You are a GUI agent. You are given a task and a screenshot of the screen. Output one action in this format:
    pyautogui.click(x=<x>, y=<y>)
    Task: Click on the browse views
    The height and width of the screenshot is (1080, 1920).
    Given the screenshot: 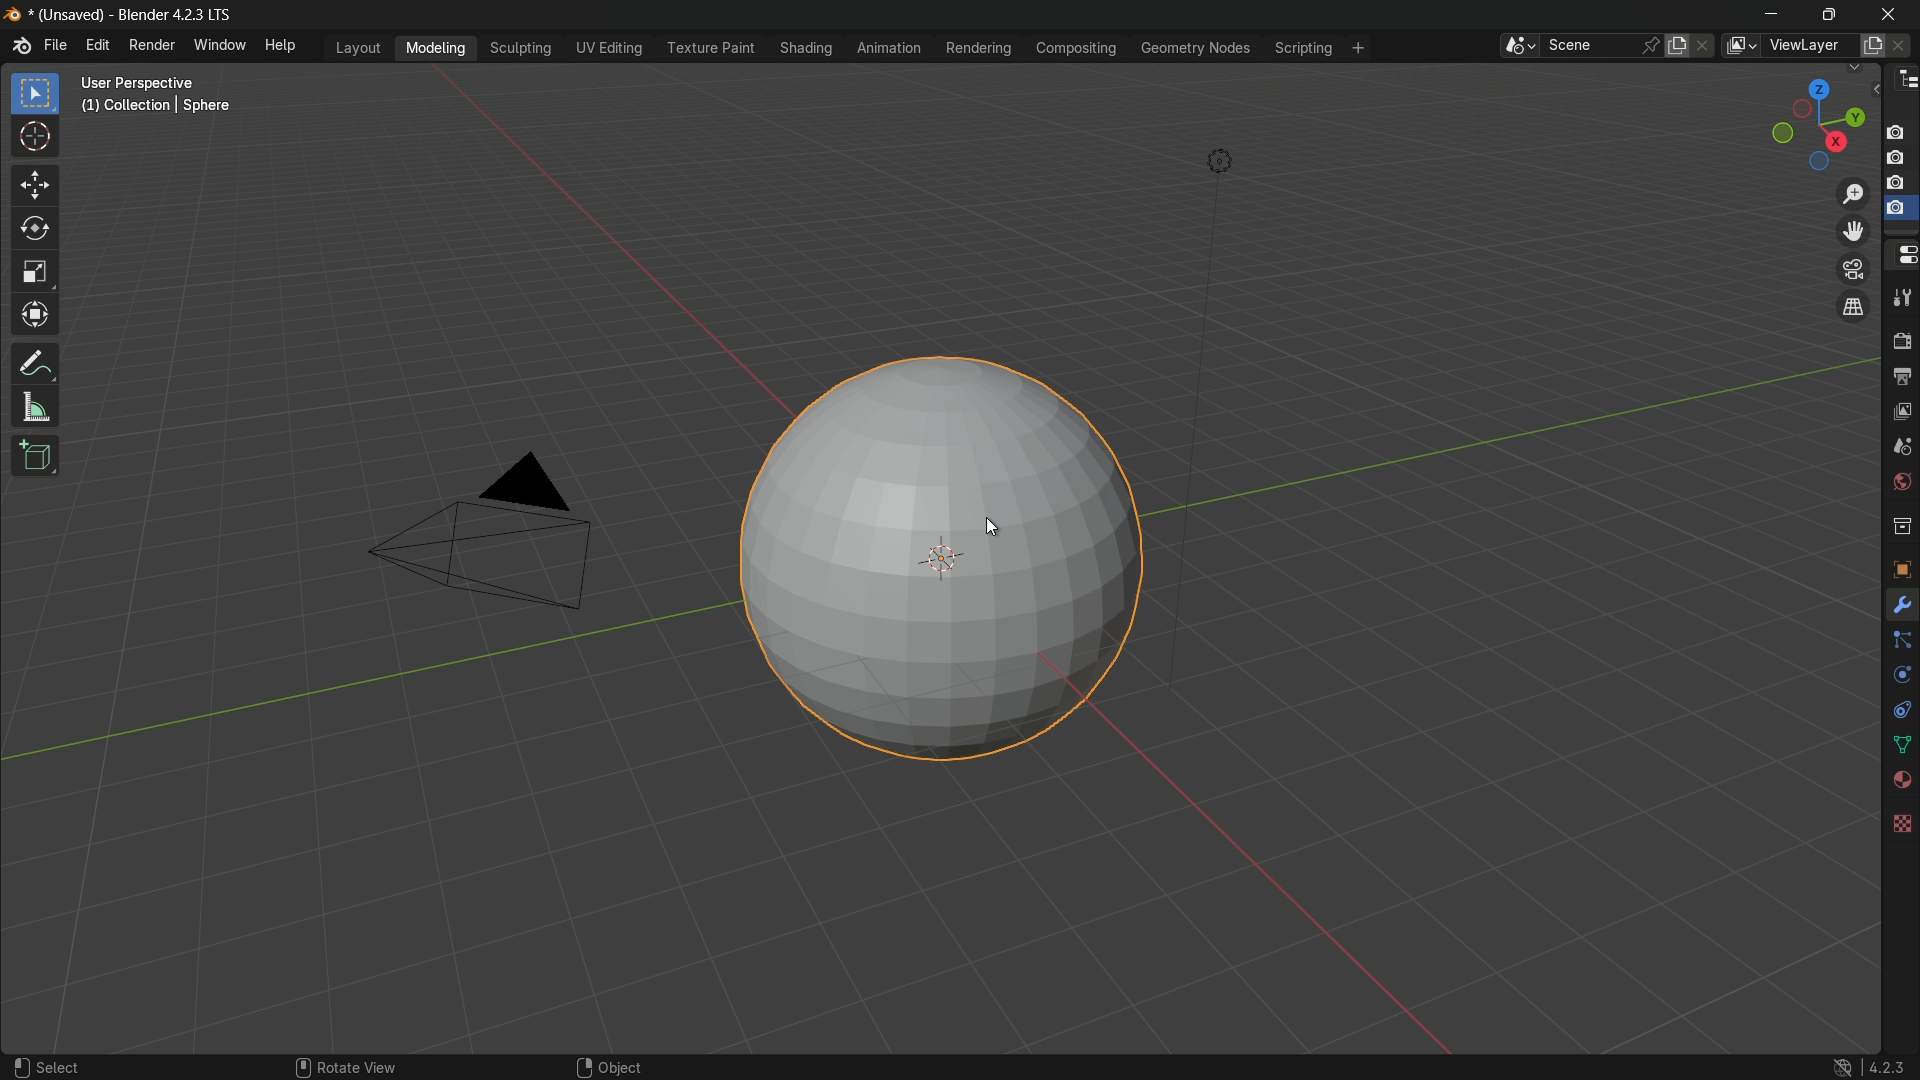 What is the action you would take?
    pyautogui.click(x=1740, y=45)
    